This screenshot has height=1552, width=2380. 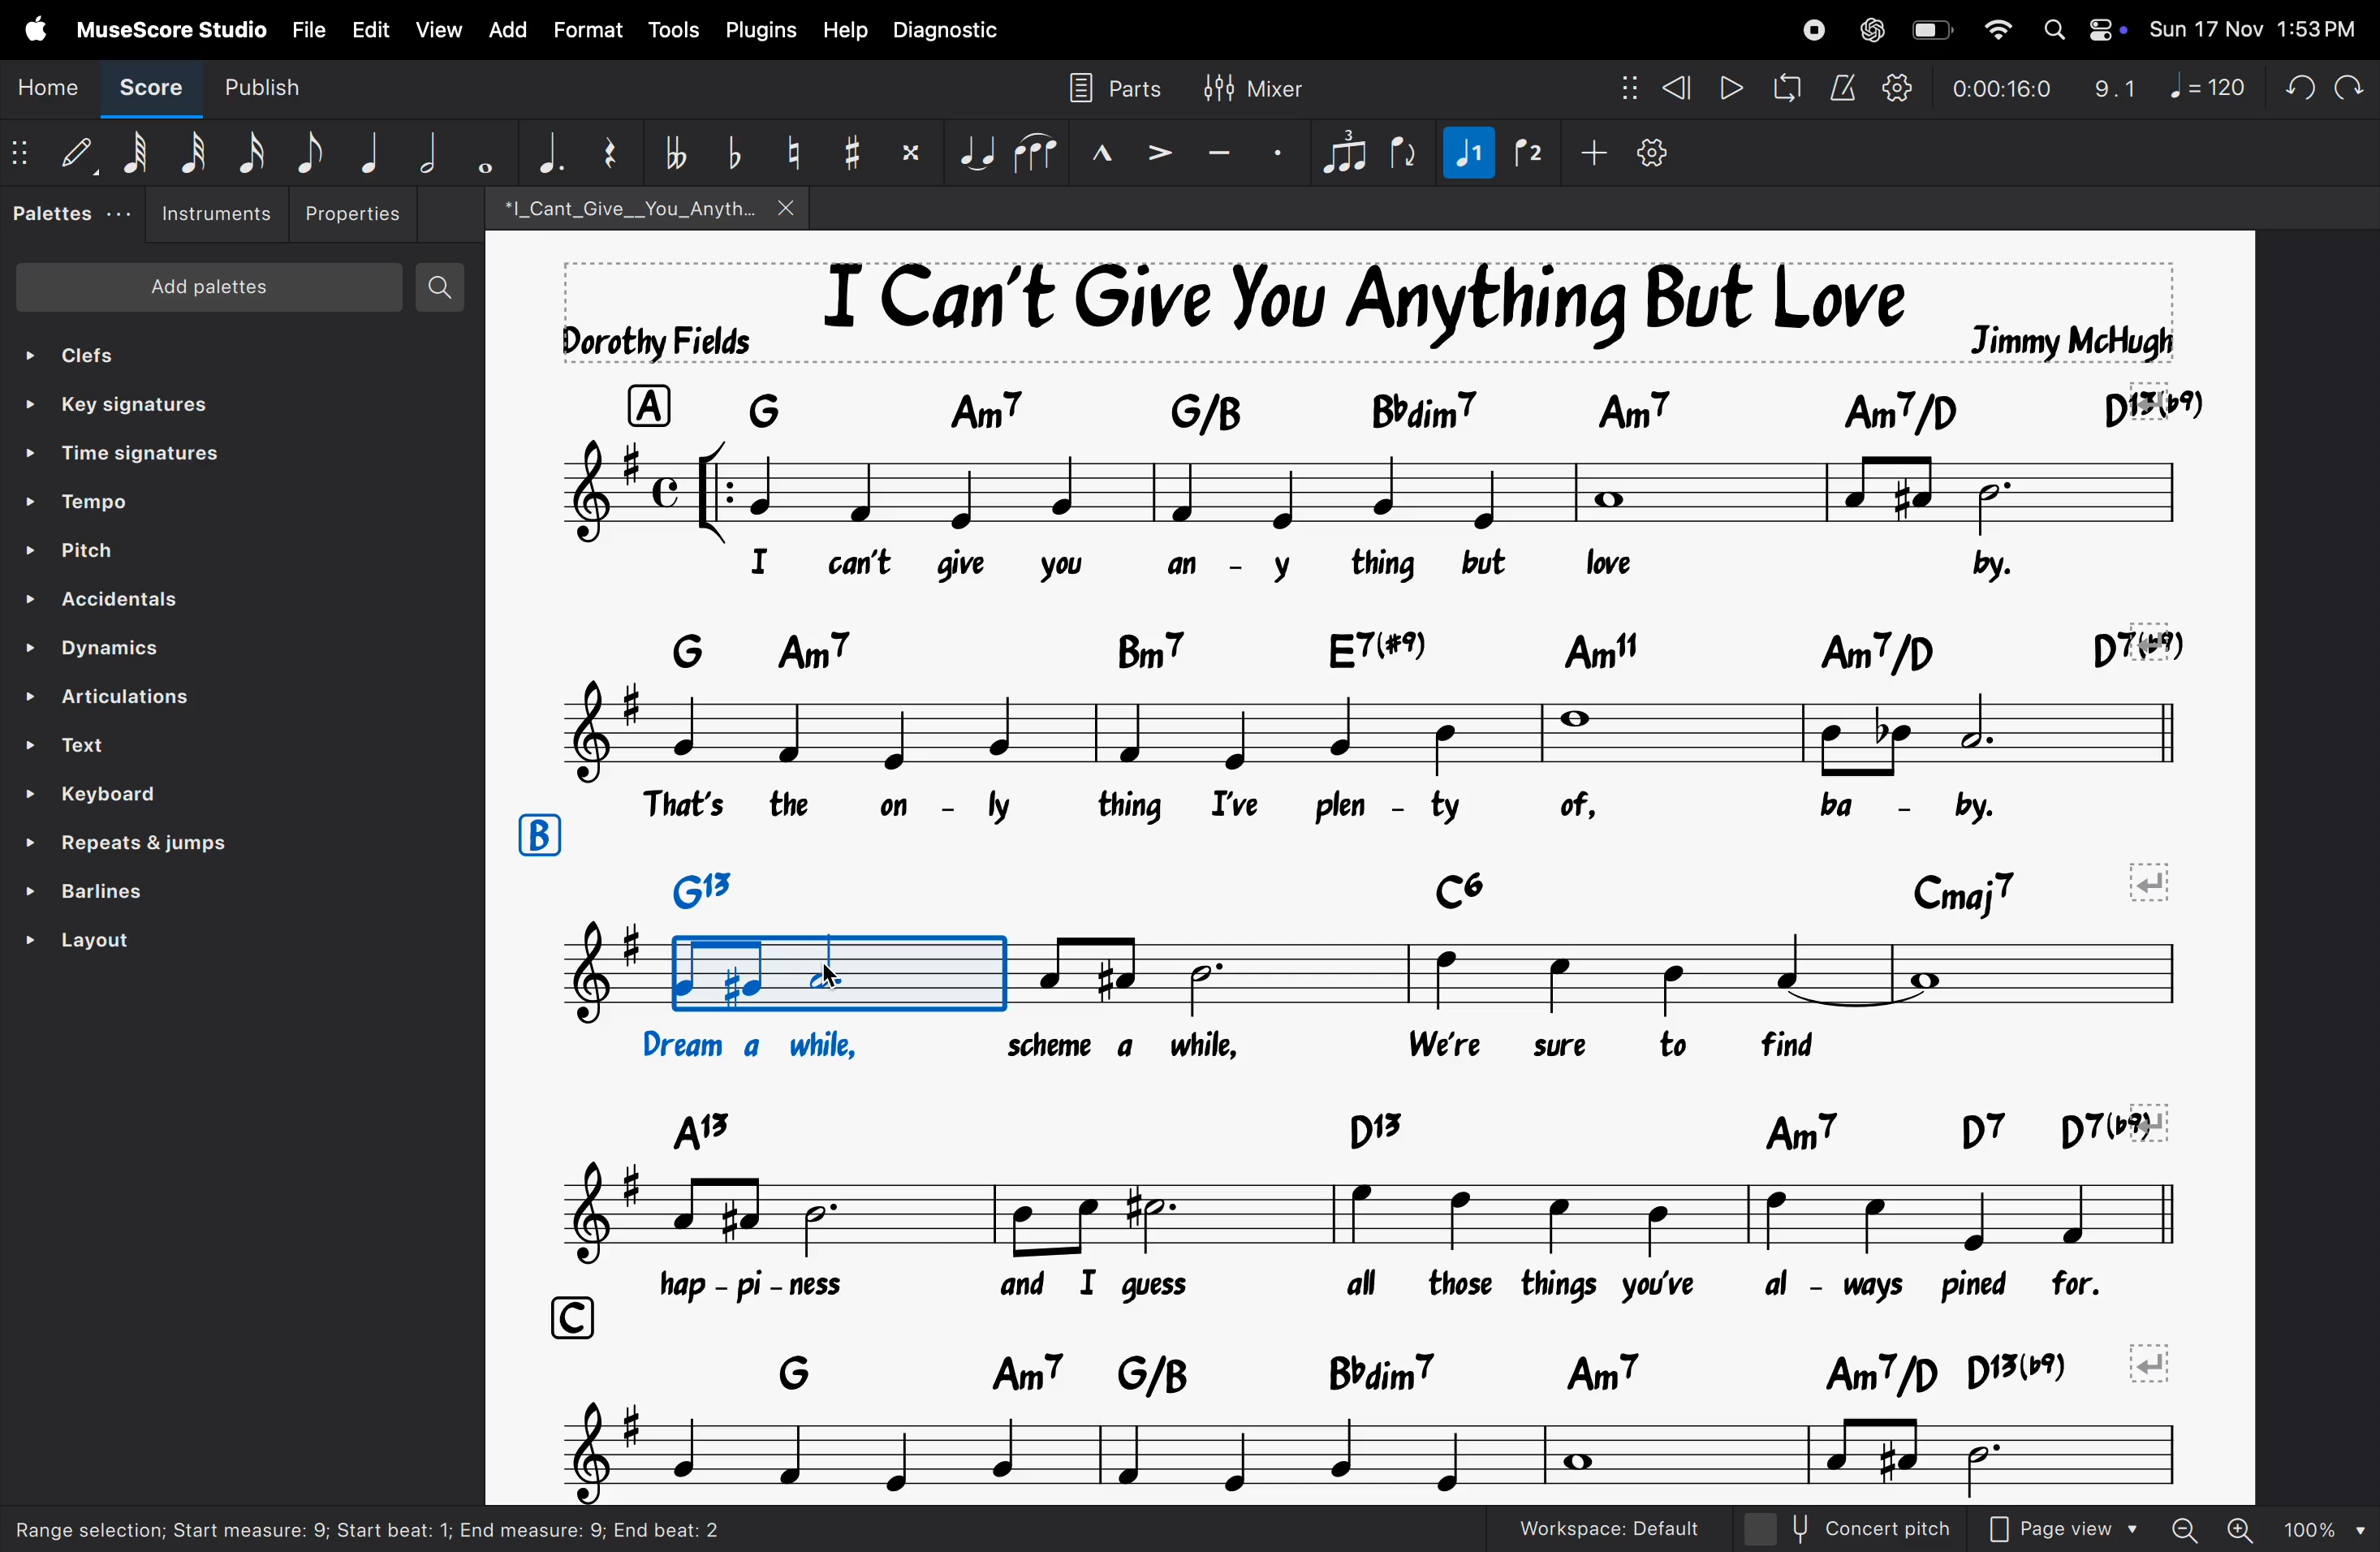 I want to click on keys, so click(x=1391, y=884).